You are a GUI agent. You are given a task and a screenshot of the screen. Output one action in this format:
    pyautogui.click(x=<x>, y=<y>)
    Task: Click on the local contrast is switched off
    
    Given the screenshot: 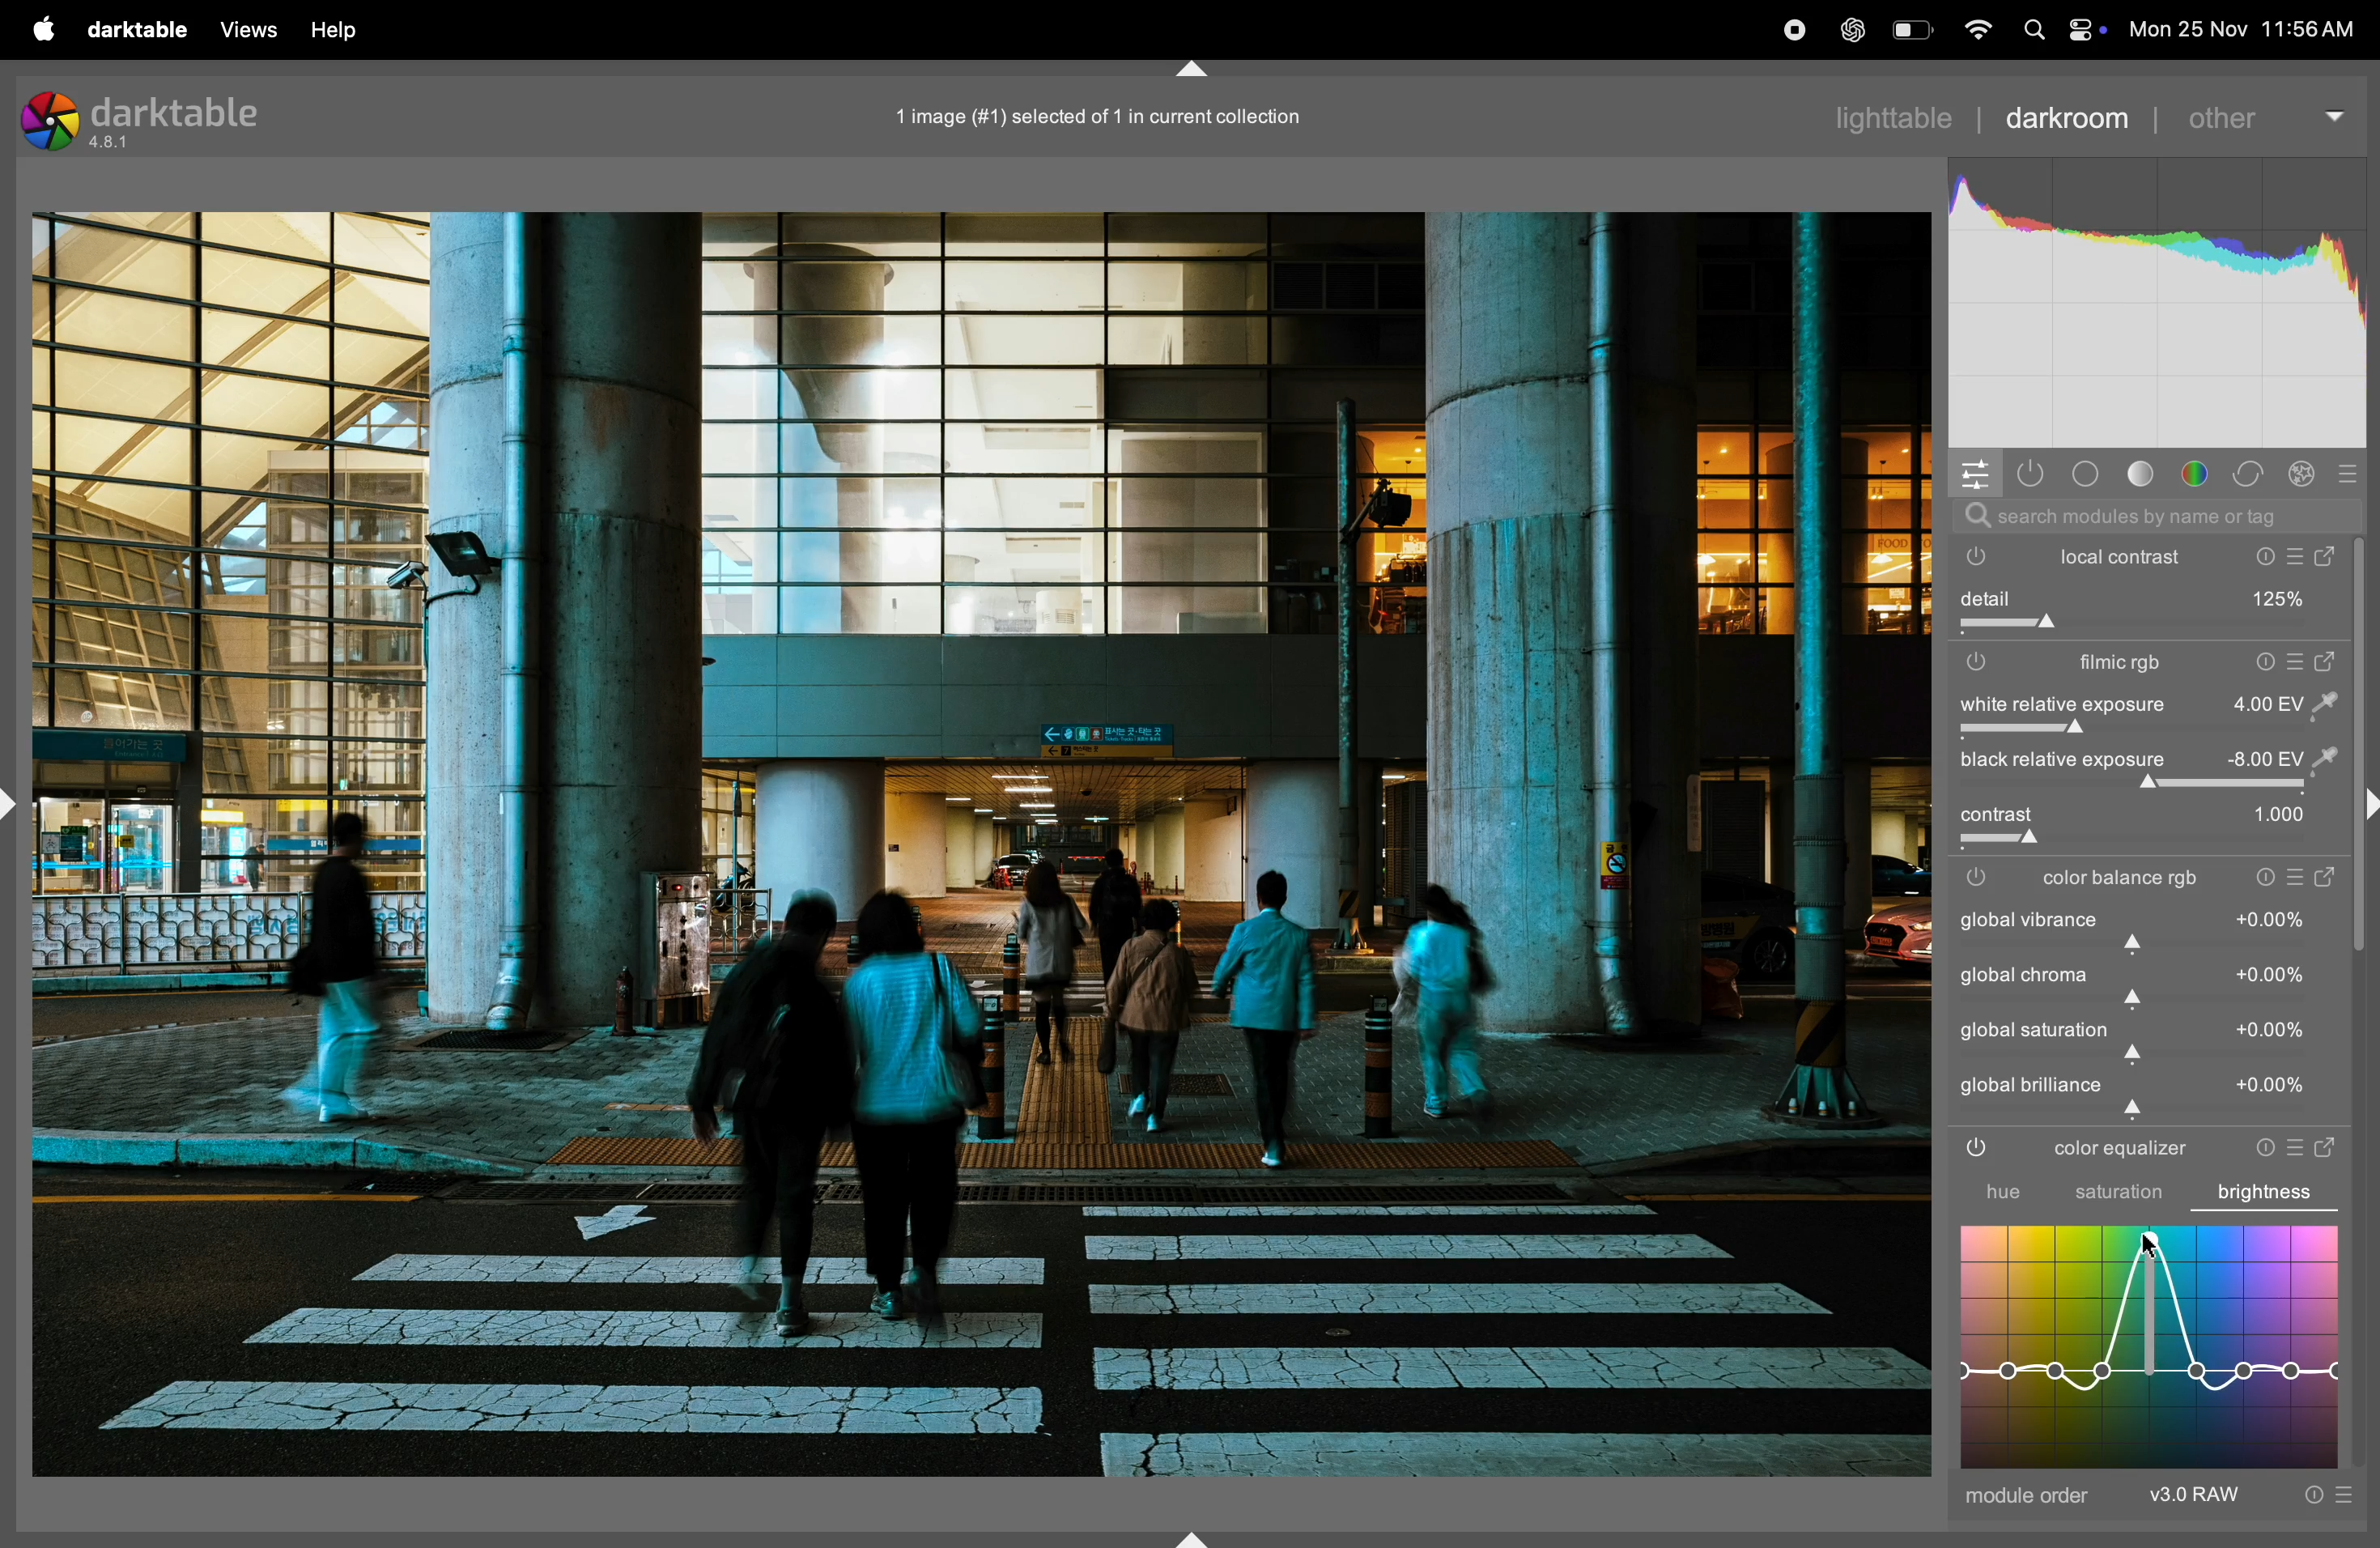 What is the action you would take?
    pyautogui.click(x=1970, y=559)
    